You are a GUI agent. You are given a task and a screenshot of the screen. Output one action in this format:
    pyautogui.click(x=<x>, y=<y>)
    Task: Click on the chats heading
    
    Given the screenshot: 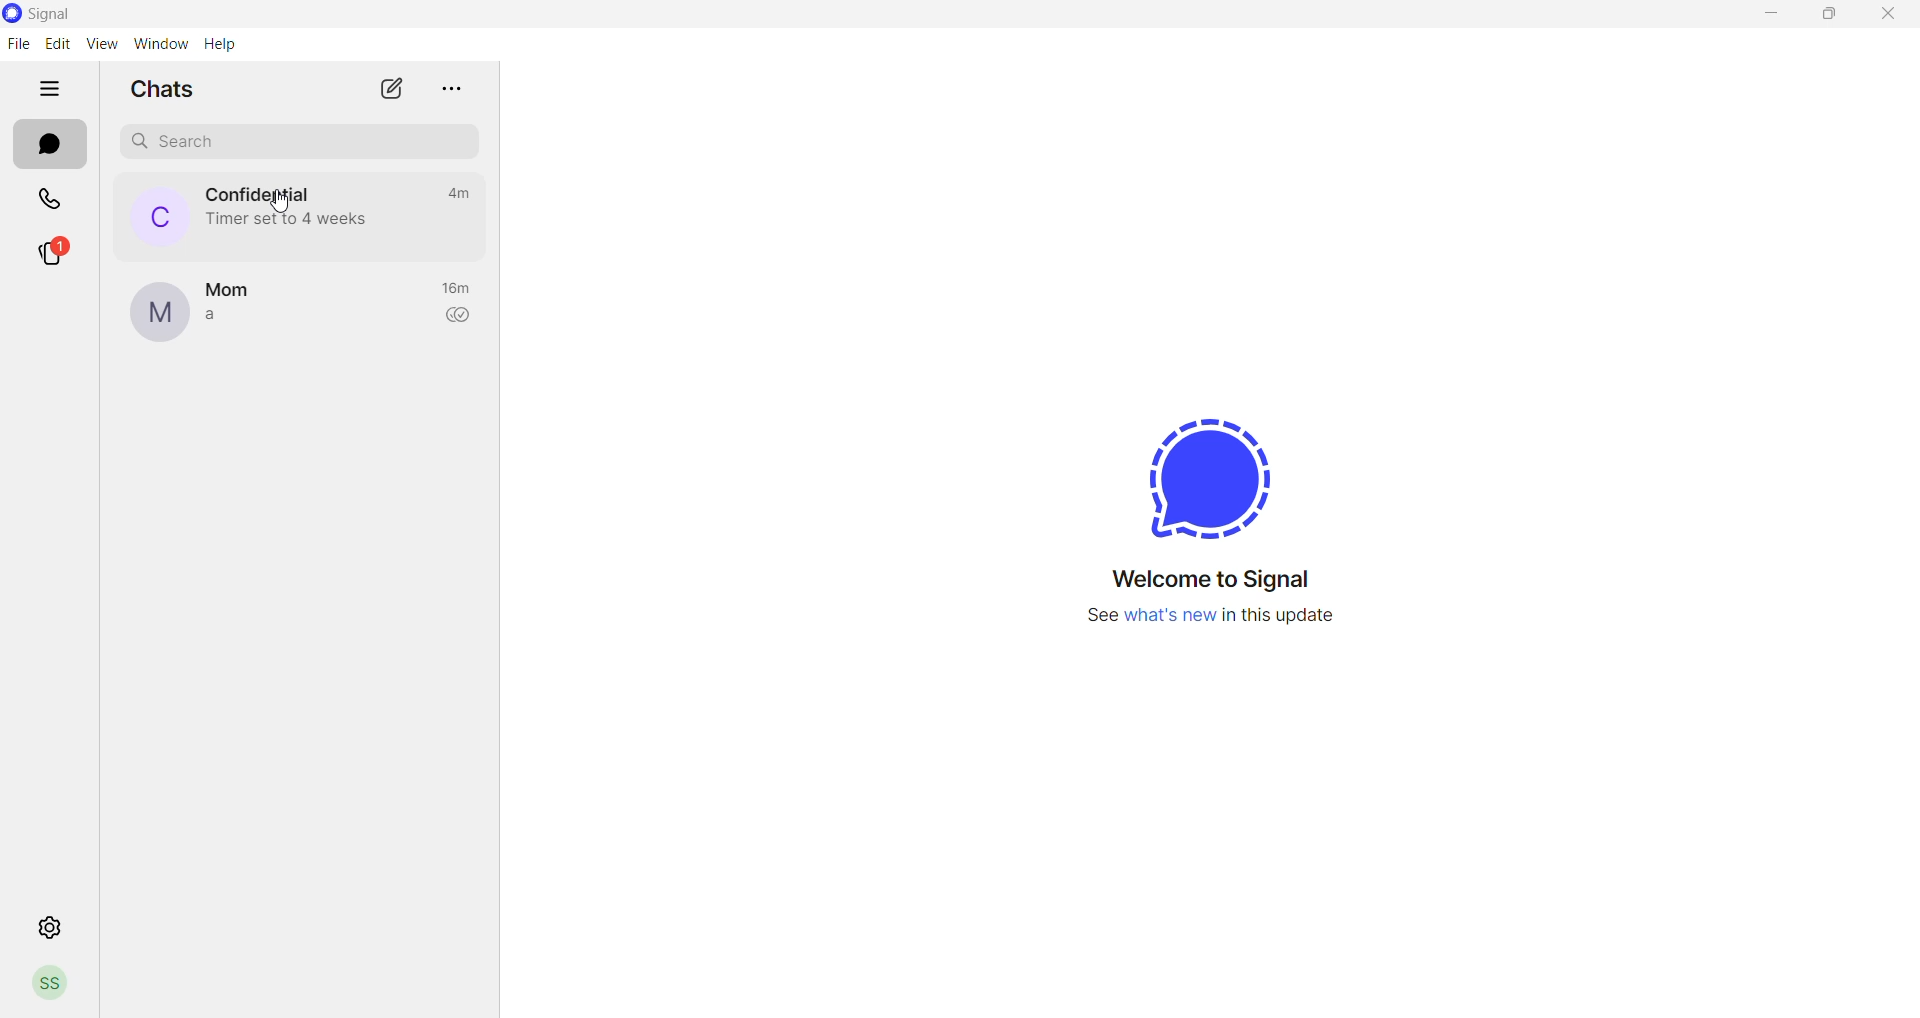 What is the action you would take?
    pyautogui.click(x=154, y=88)
    